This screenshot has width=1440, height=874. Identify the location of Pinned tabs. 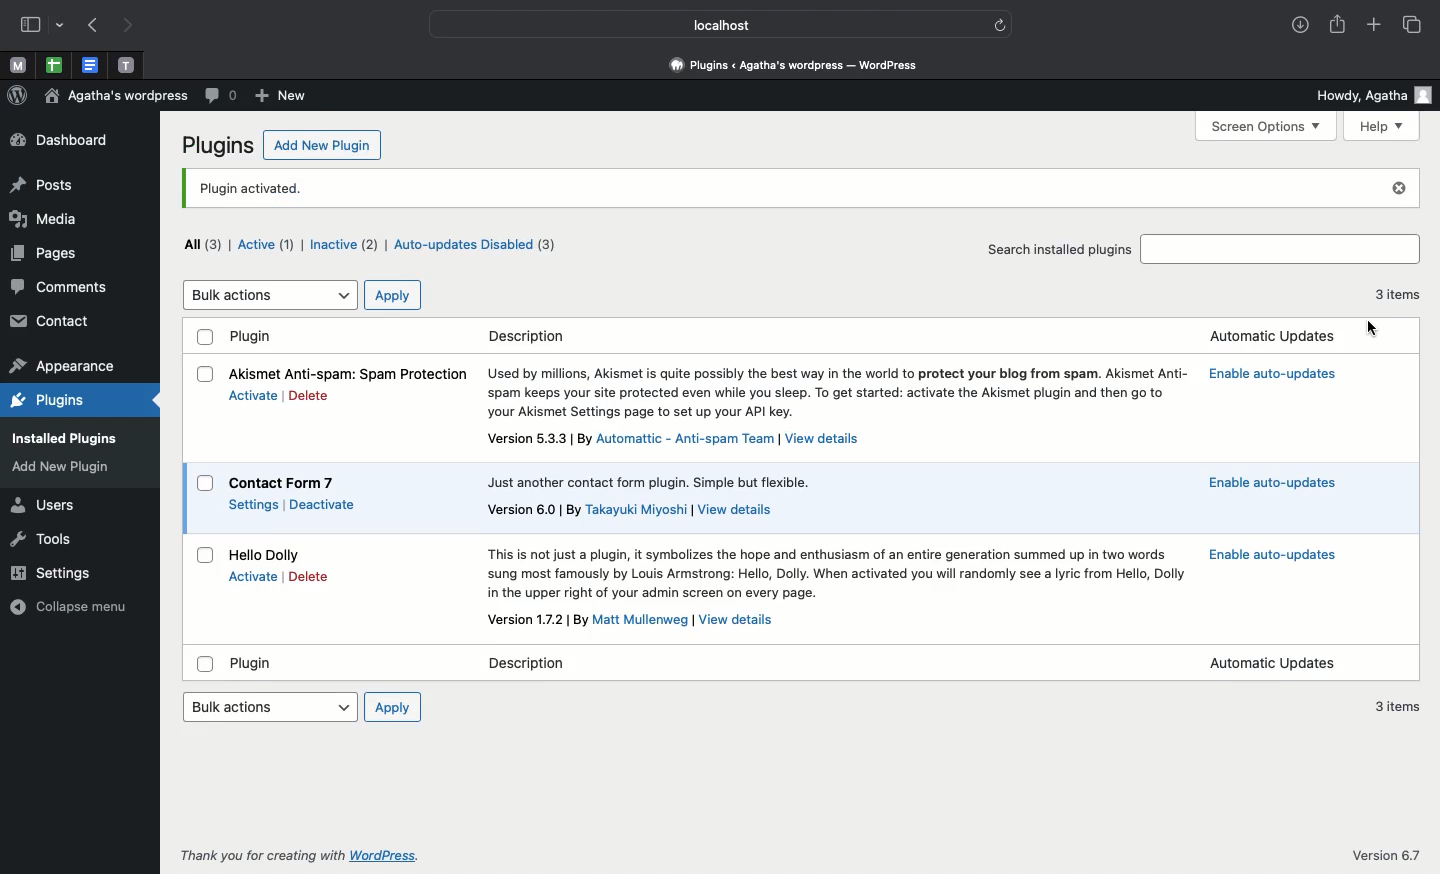
(129, 65).